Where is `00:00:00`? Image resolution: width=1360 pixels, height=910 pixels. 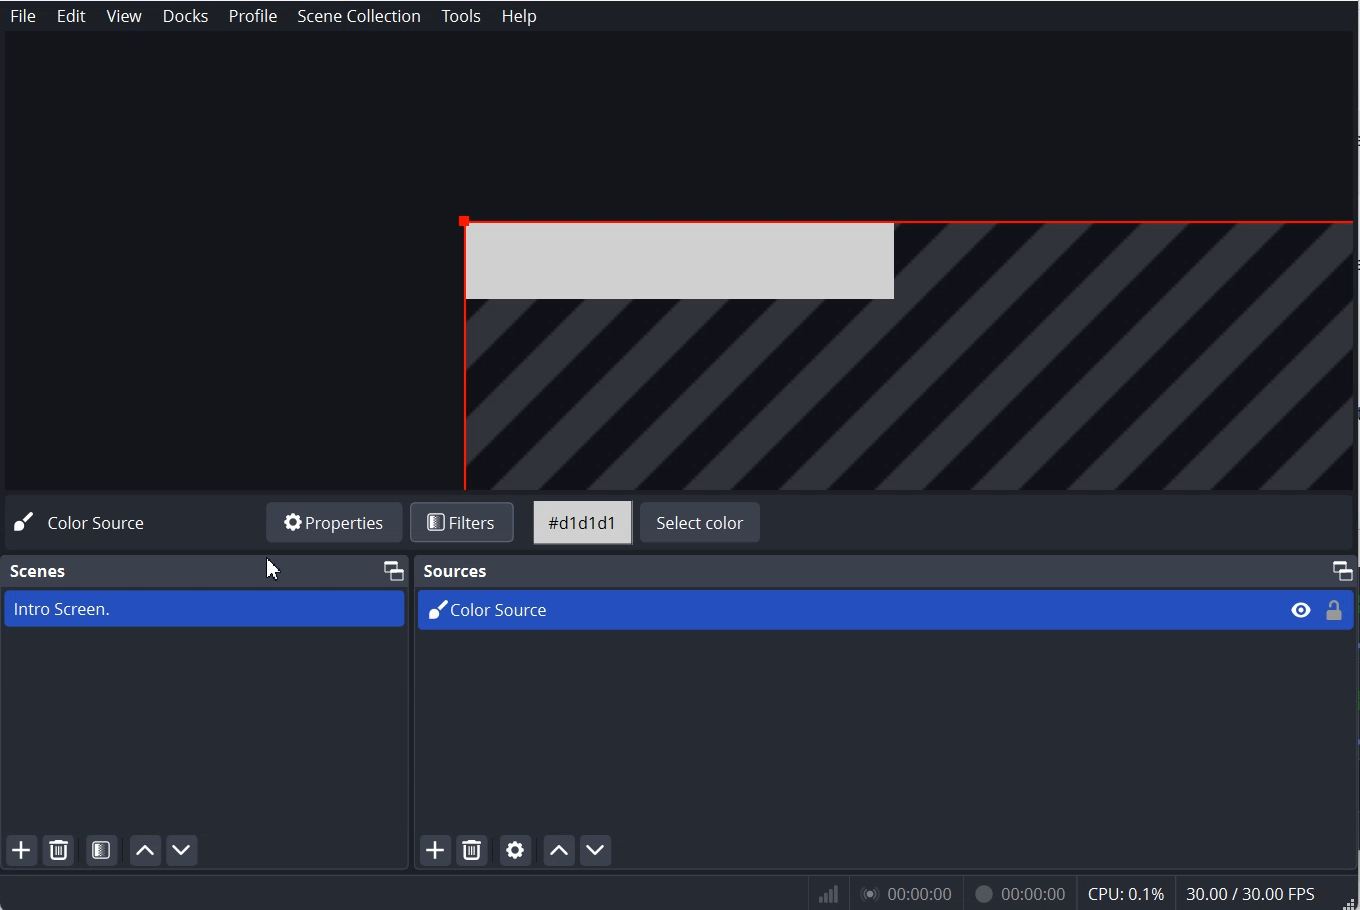
00:00:00 is located at coordinates (1016, 896).